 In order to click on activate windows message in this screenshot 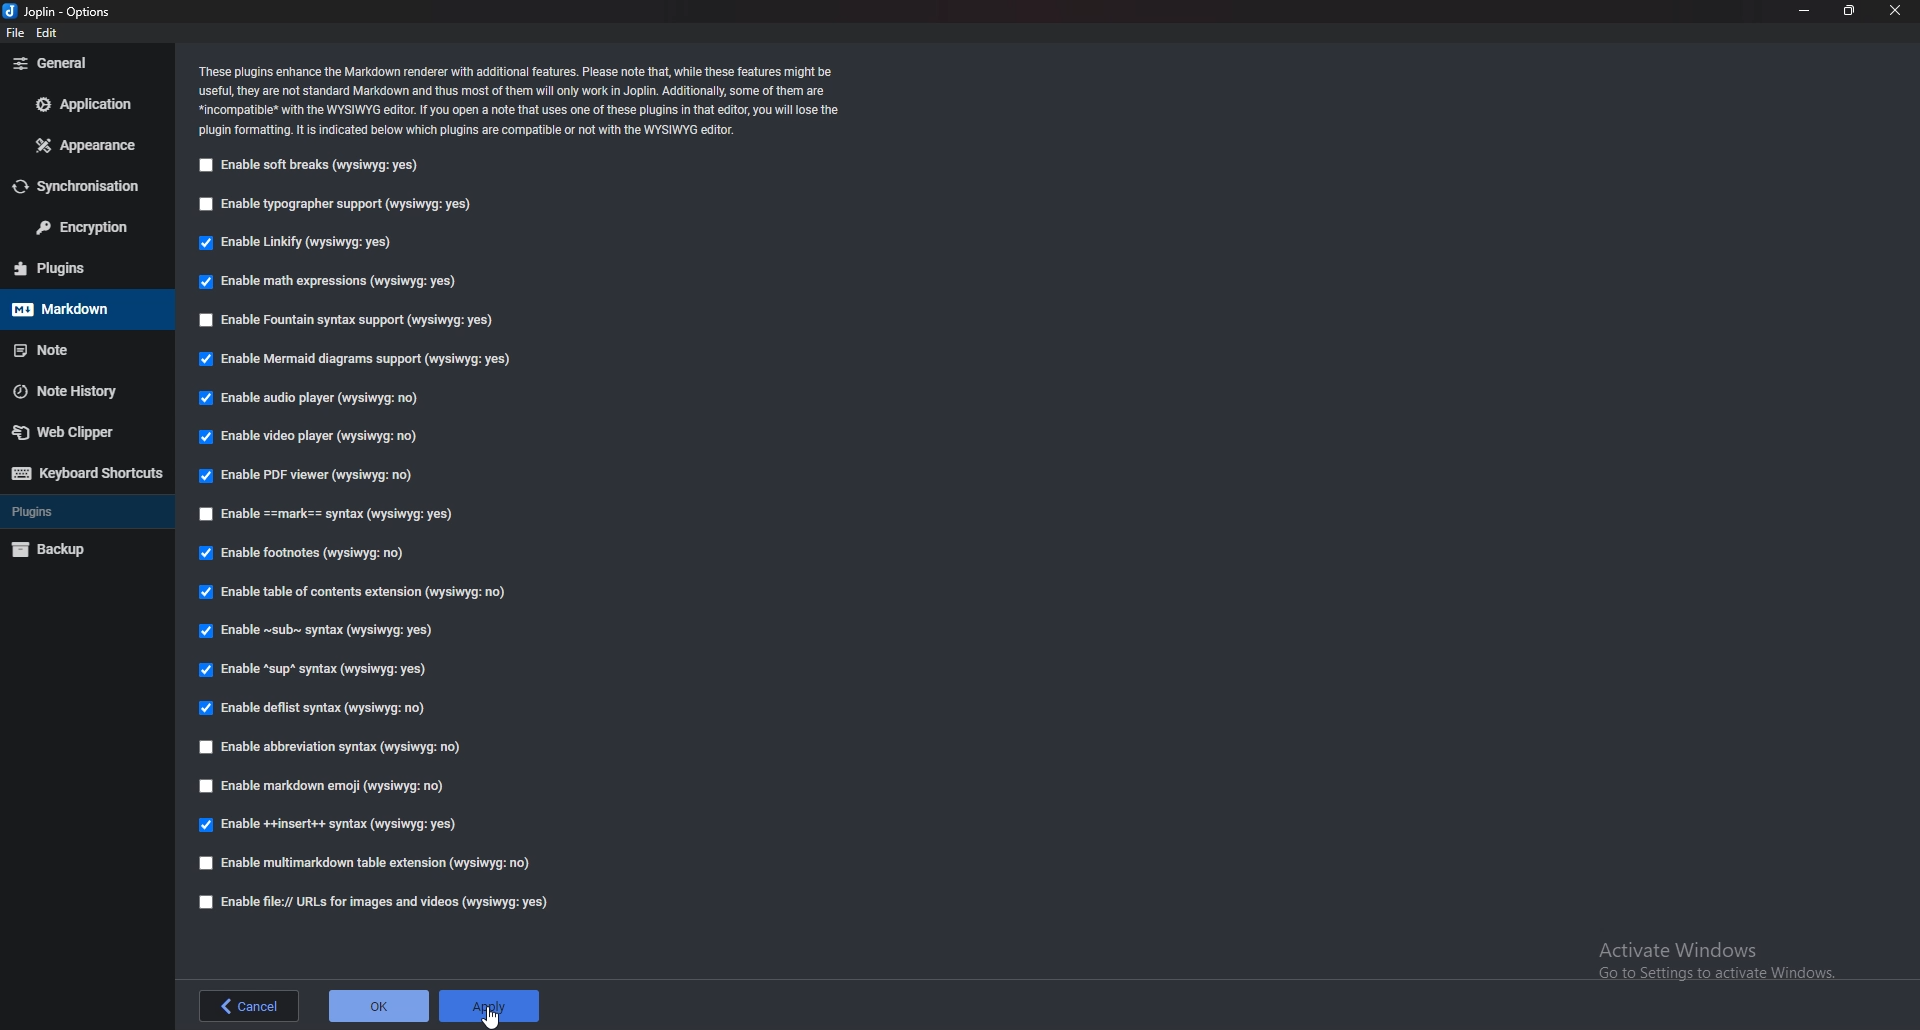, I will do `click(1714, 953)`.